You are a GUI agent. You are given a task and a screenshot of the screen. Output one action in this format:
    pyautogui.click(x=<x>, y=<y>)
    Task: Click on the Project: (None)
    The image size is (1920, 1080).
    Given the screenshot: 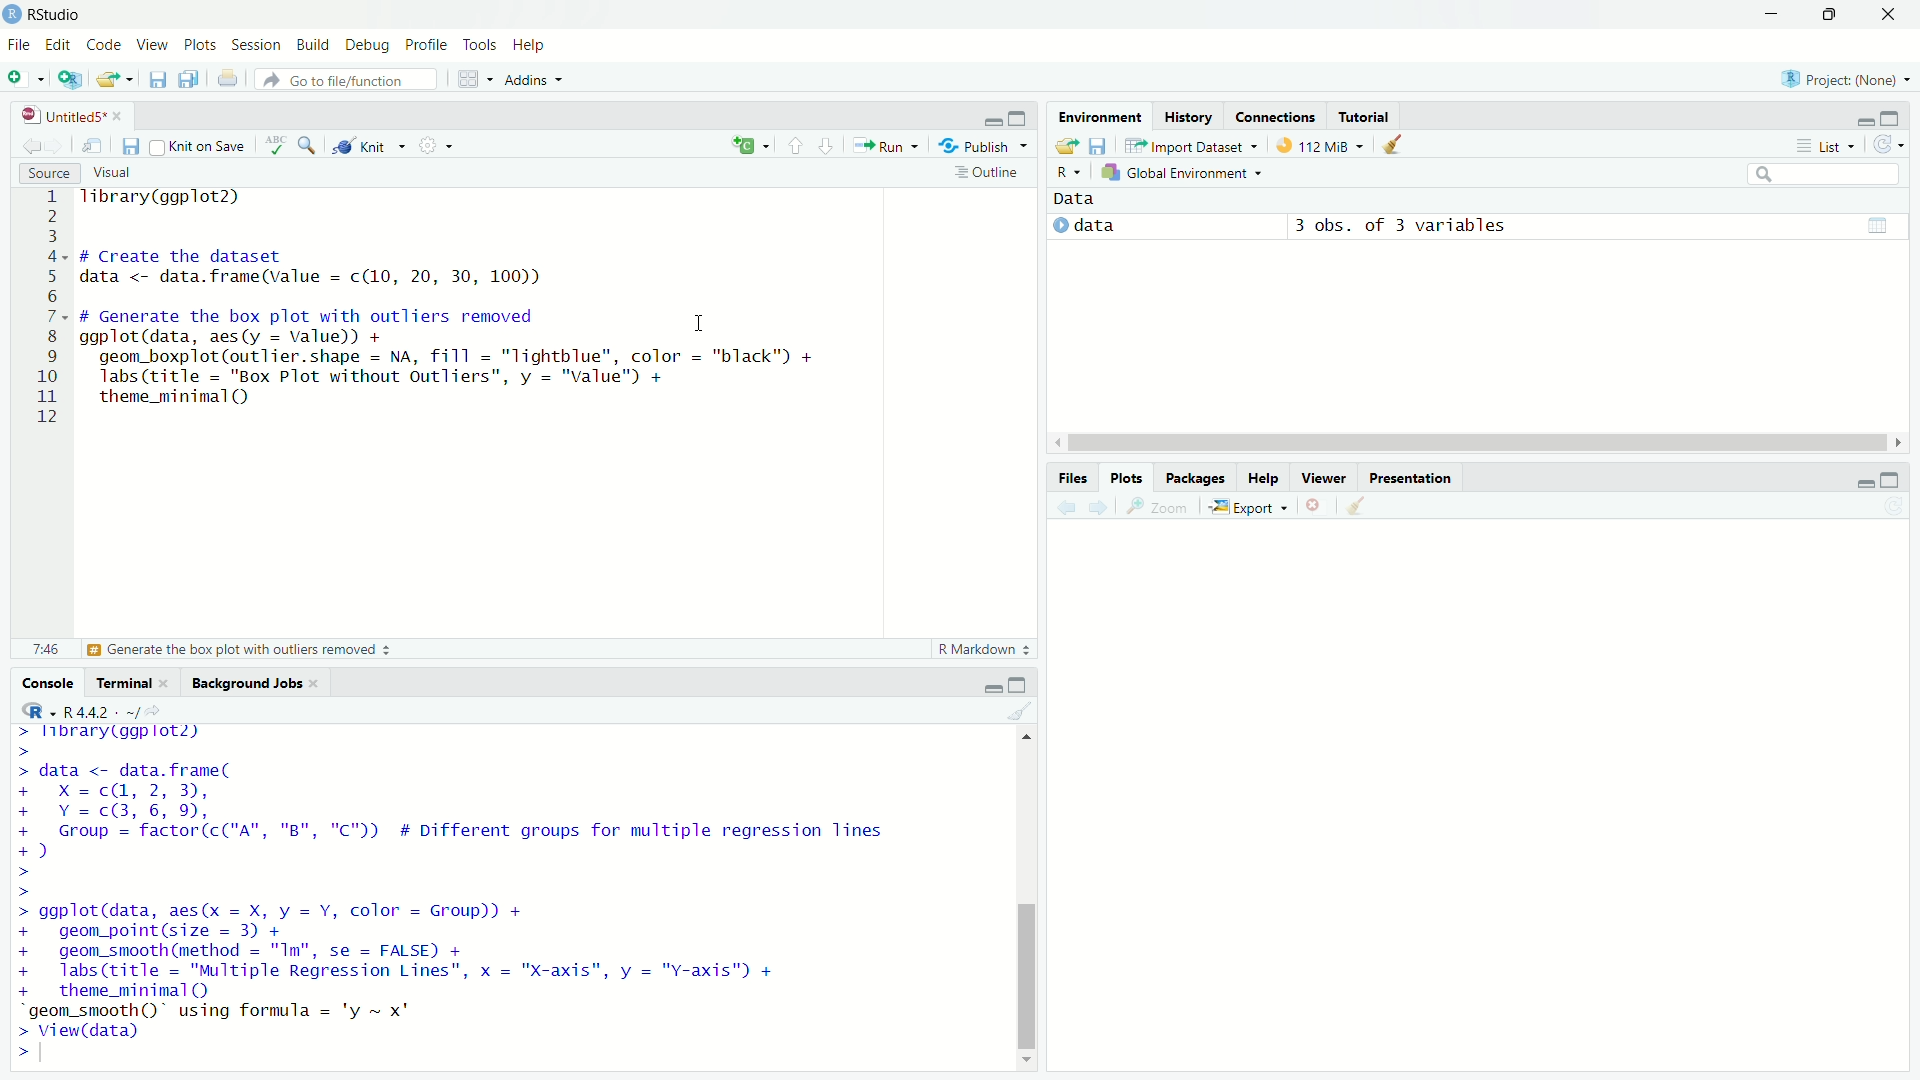 What is the action you would take?
    pyautogui.click(x=1847, y=81)
    